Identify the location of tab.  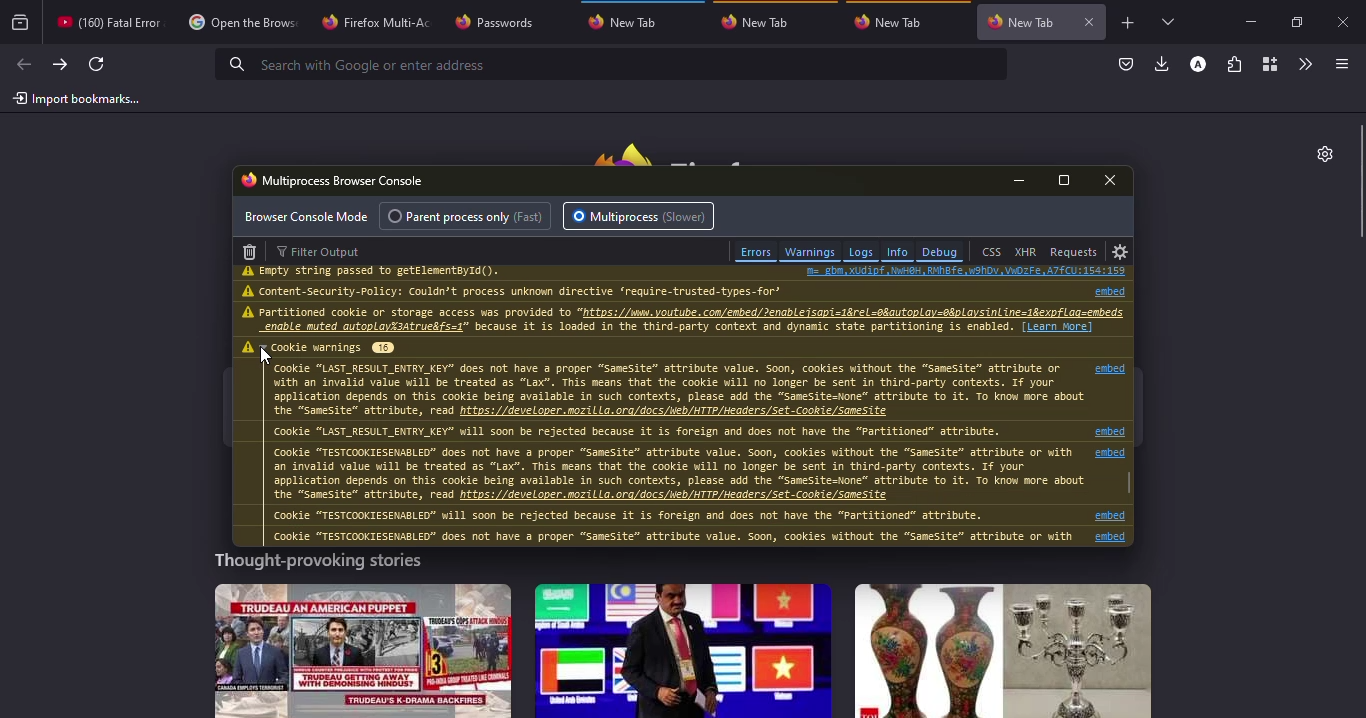
(891, 21).